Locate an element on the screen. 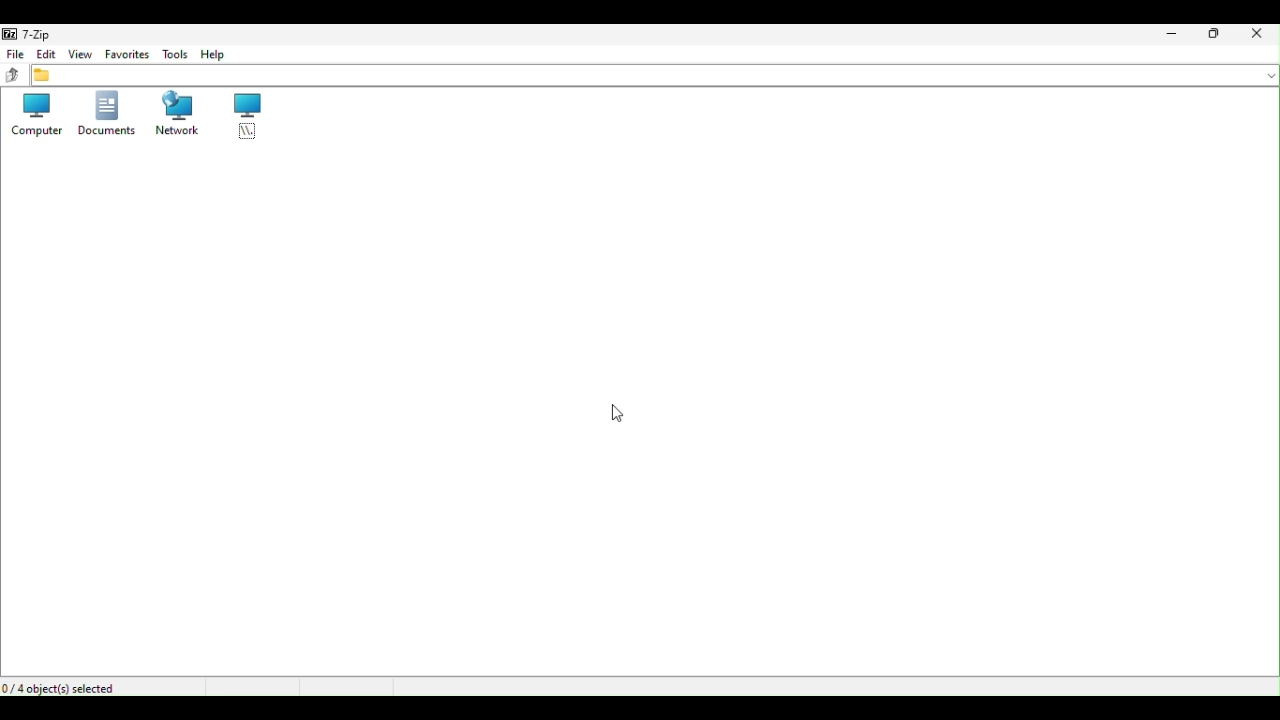 This screenshot has width=1280, height=720. Favourite is located at coordinates (124, 56).